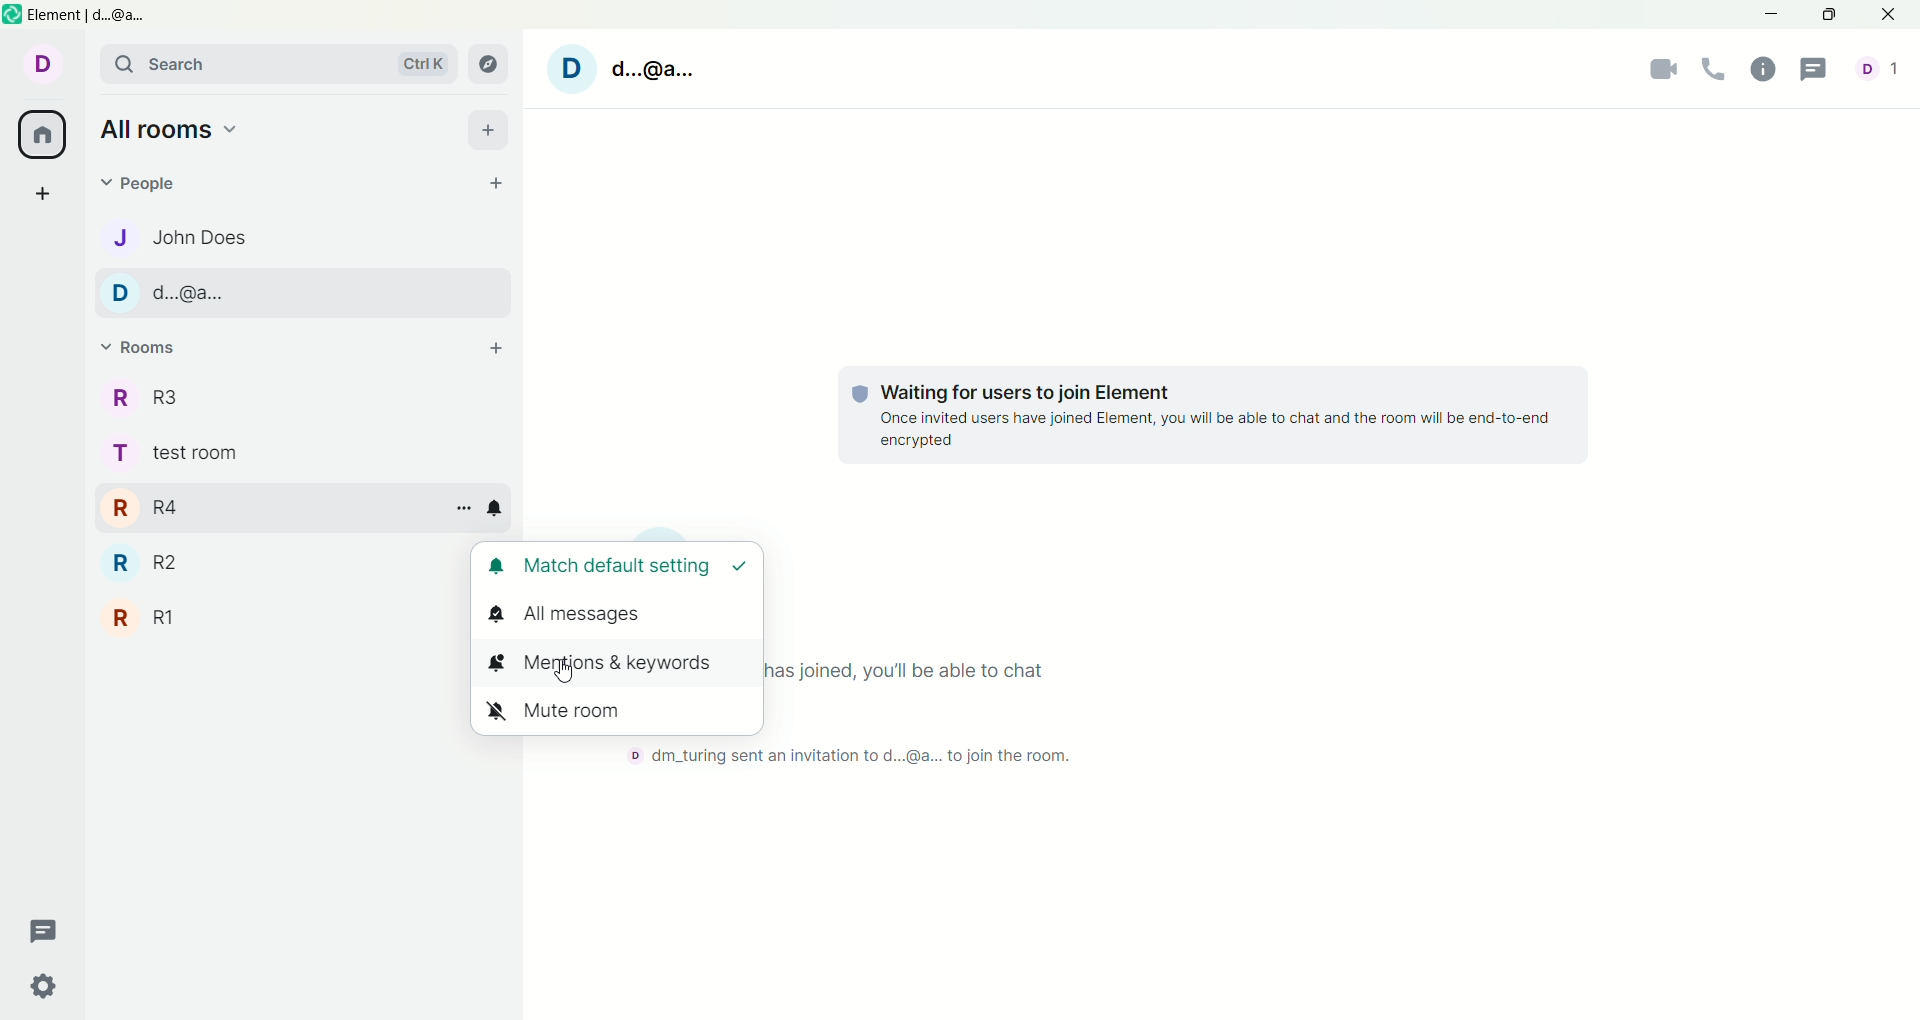 This screenshot has width=1920, height=1020. Describe the element at coordinates (617, 663) in the screenshot. I see `mentions and keywords` at that location.